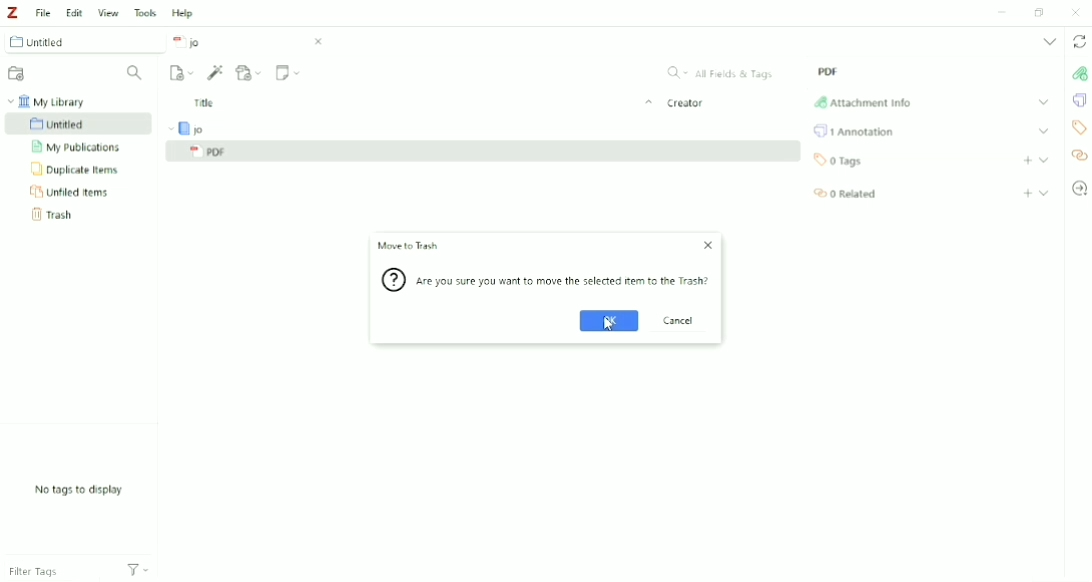  Describe the element at coordinates (827, 71) in the screenshot. I see `PDF` at that location.